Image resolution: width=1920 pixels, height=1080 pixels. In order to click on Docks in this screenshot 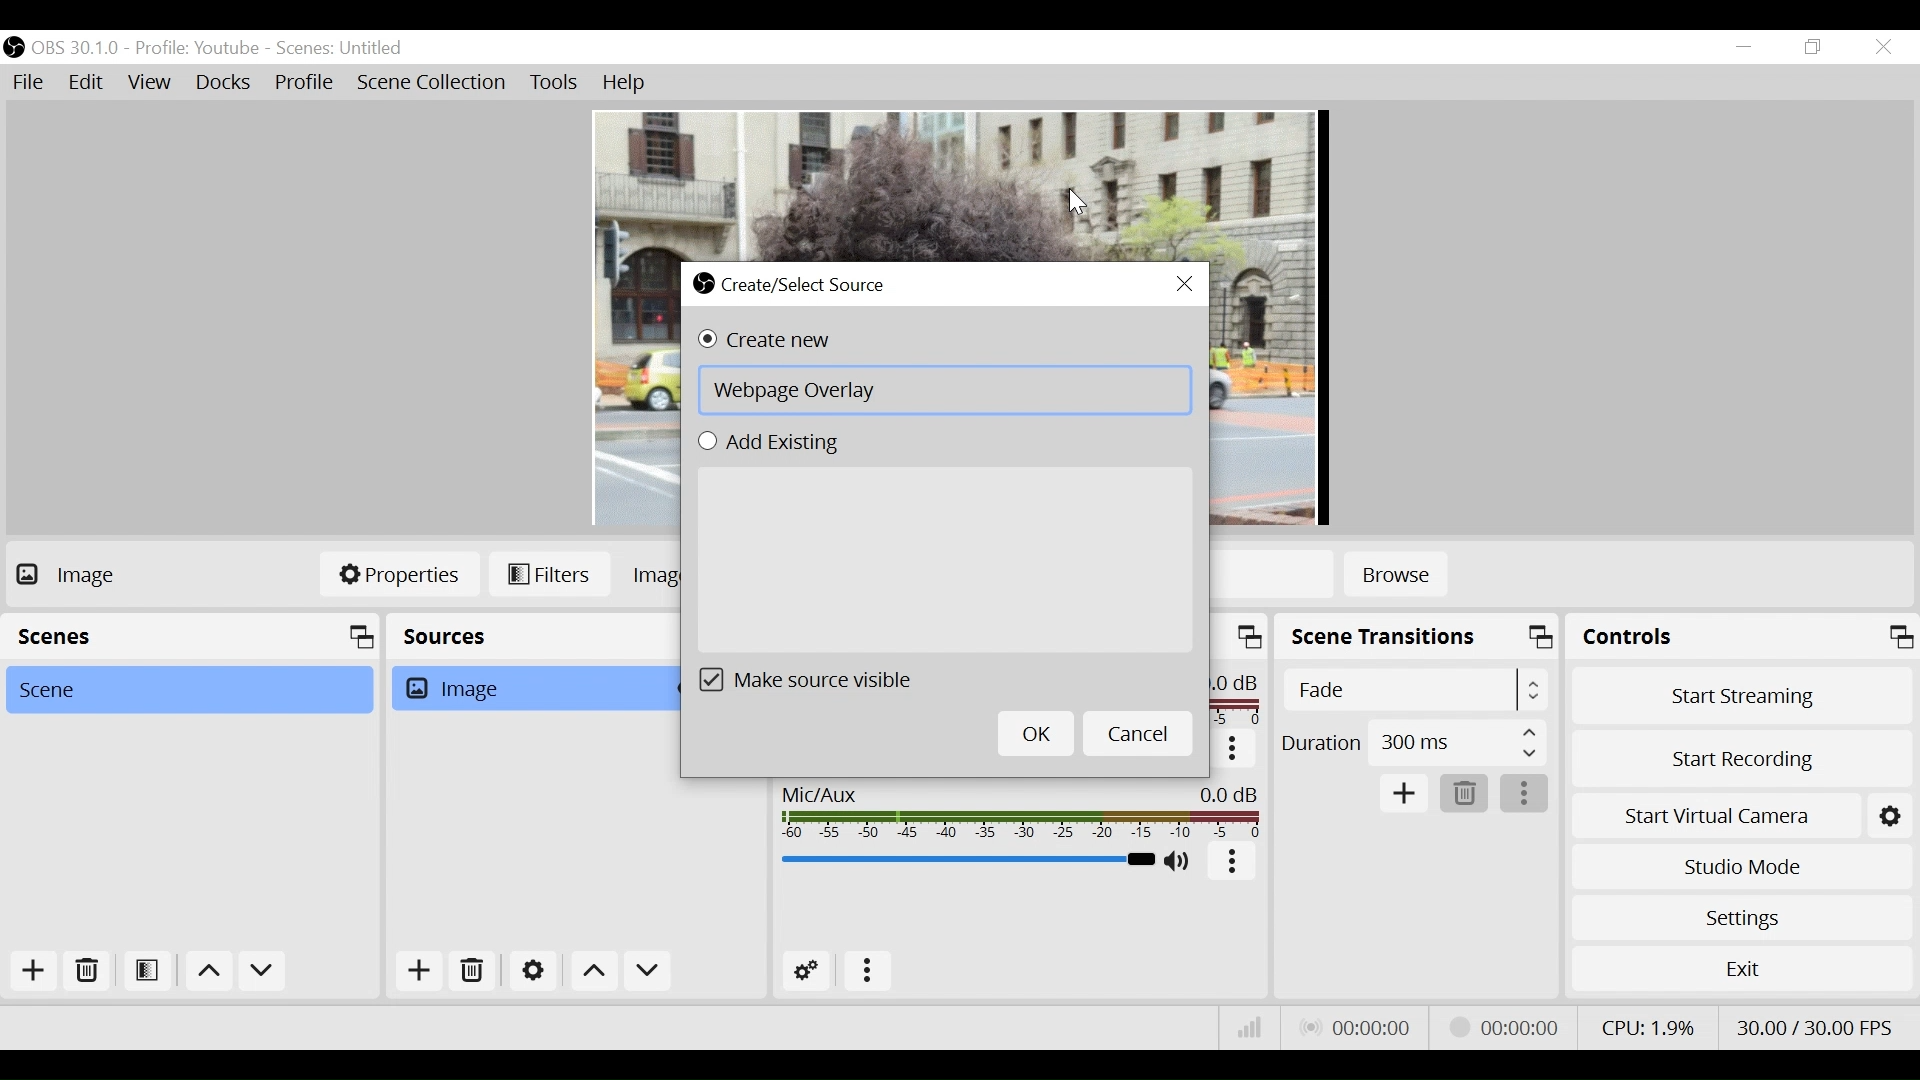, I will do `click(223, 84)`.